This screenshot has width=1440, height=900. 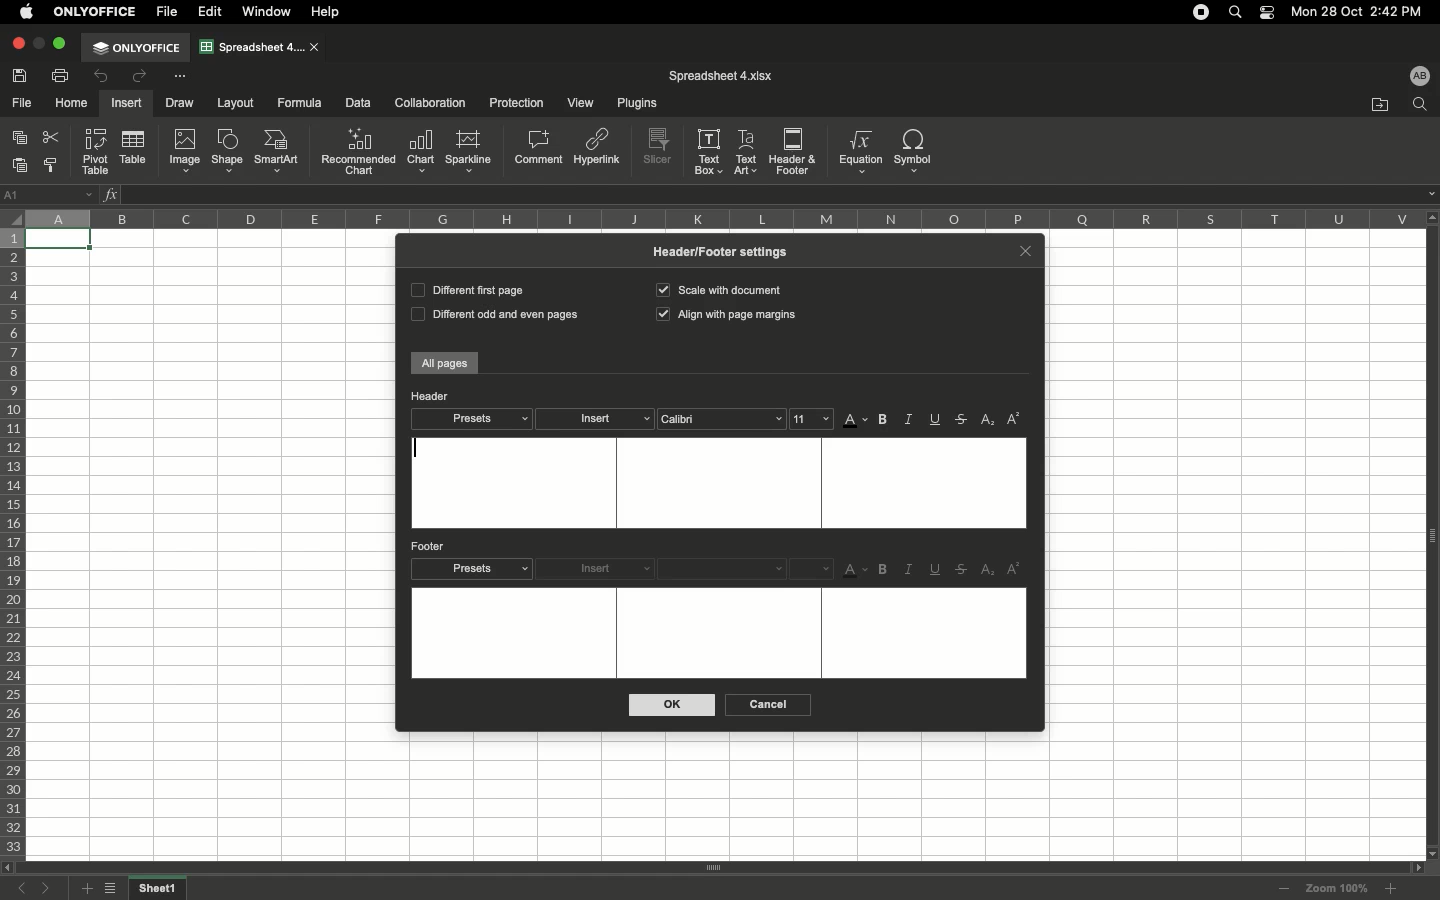 What do you see at coordinates (910, 569) in the screenshot?
I see `Italics` at bounding box center [910, 569].